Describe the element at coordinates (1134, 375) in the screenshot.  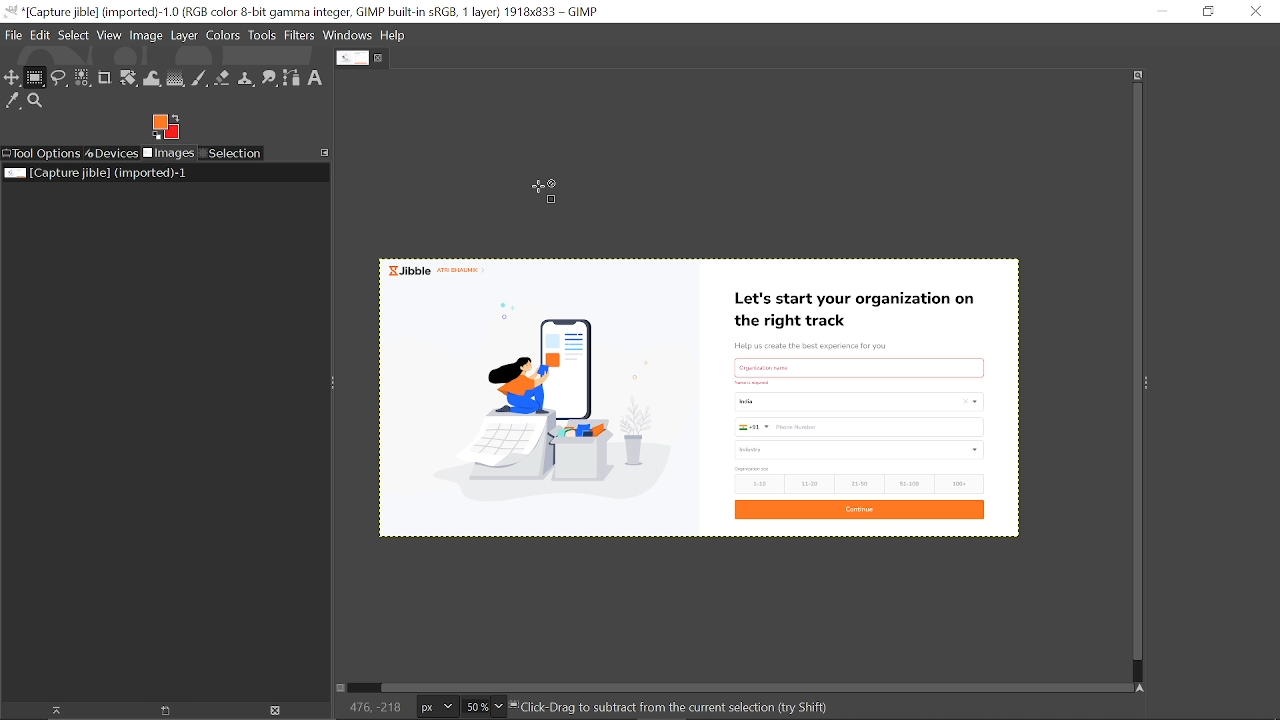
I see `Vertical scrollbar` at that location.